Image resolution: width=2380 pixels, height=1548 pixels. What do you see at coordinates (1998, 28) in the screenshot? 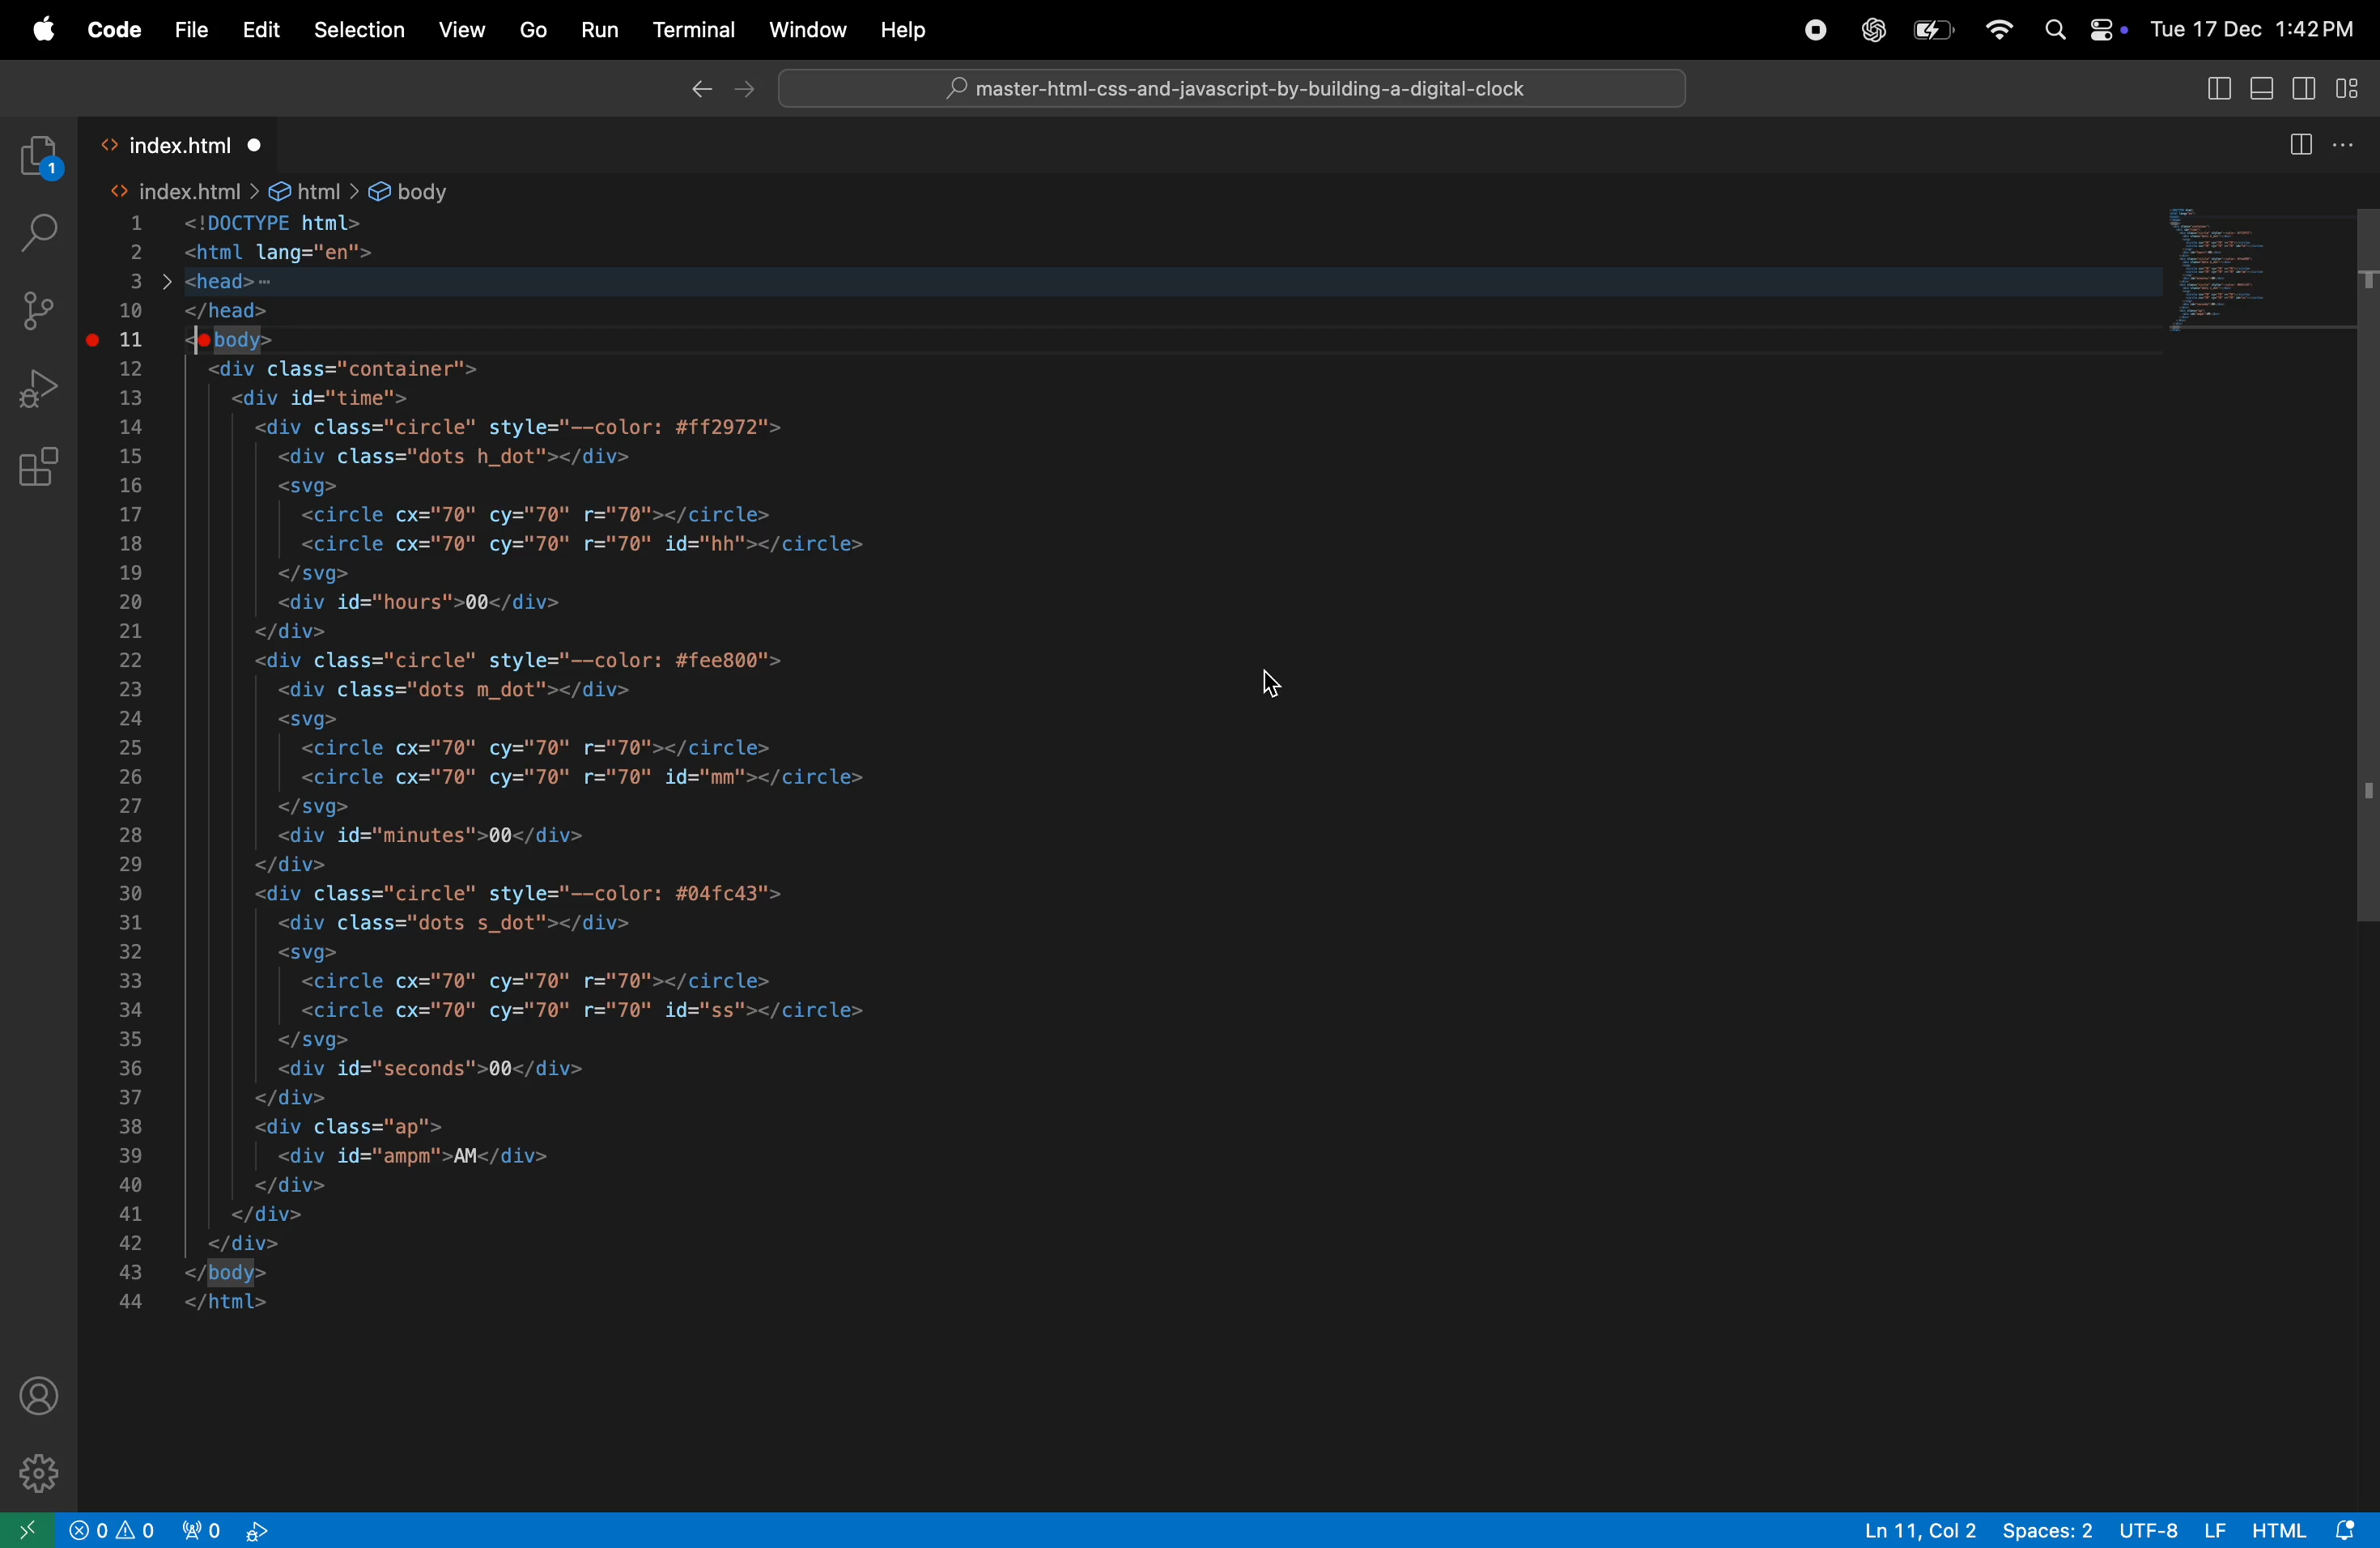
I see `wifi` at bounding box center [1998, 28].